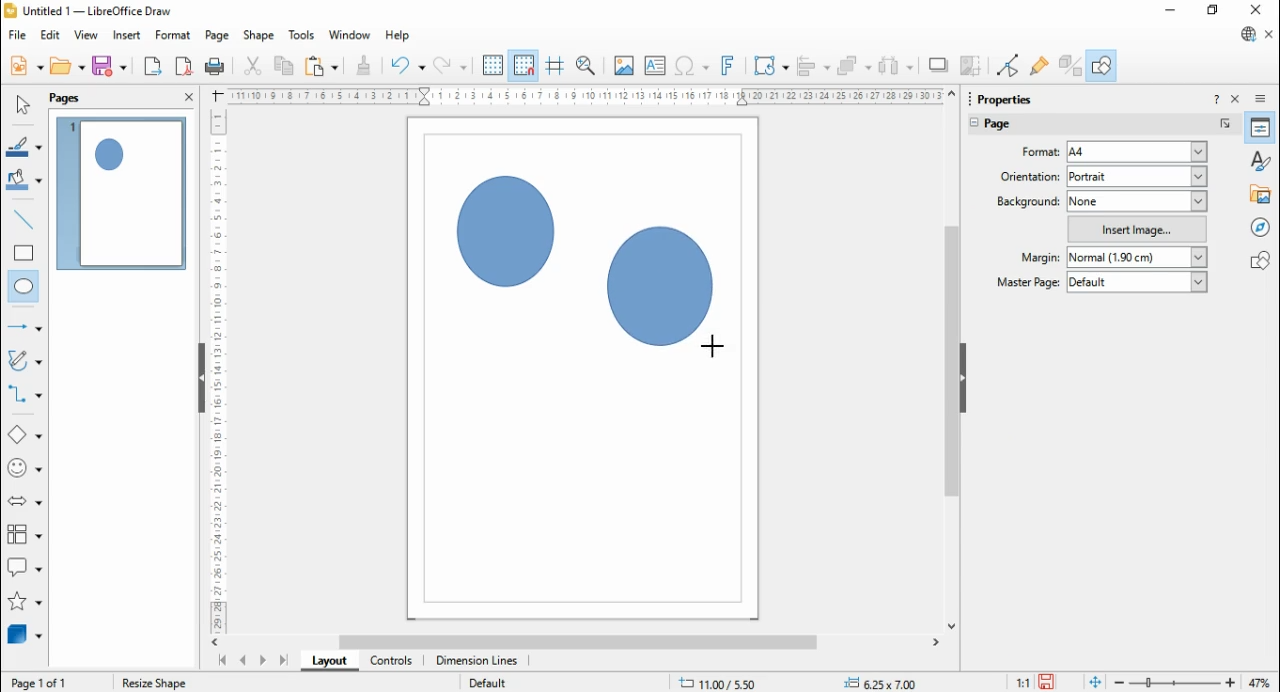 Image resolution: width=1280 pixels, height=692 pixels. Describe the element at coordinates (1010, 65) in the screenshot. I see `toggle point edit mode` at that location.